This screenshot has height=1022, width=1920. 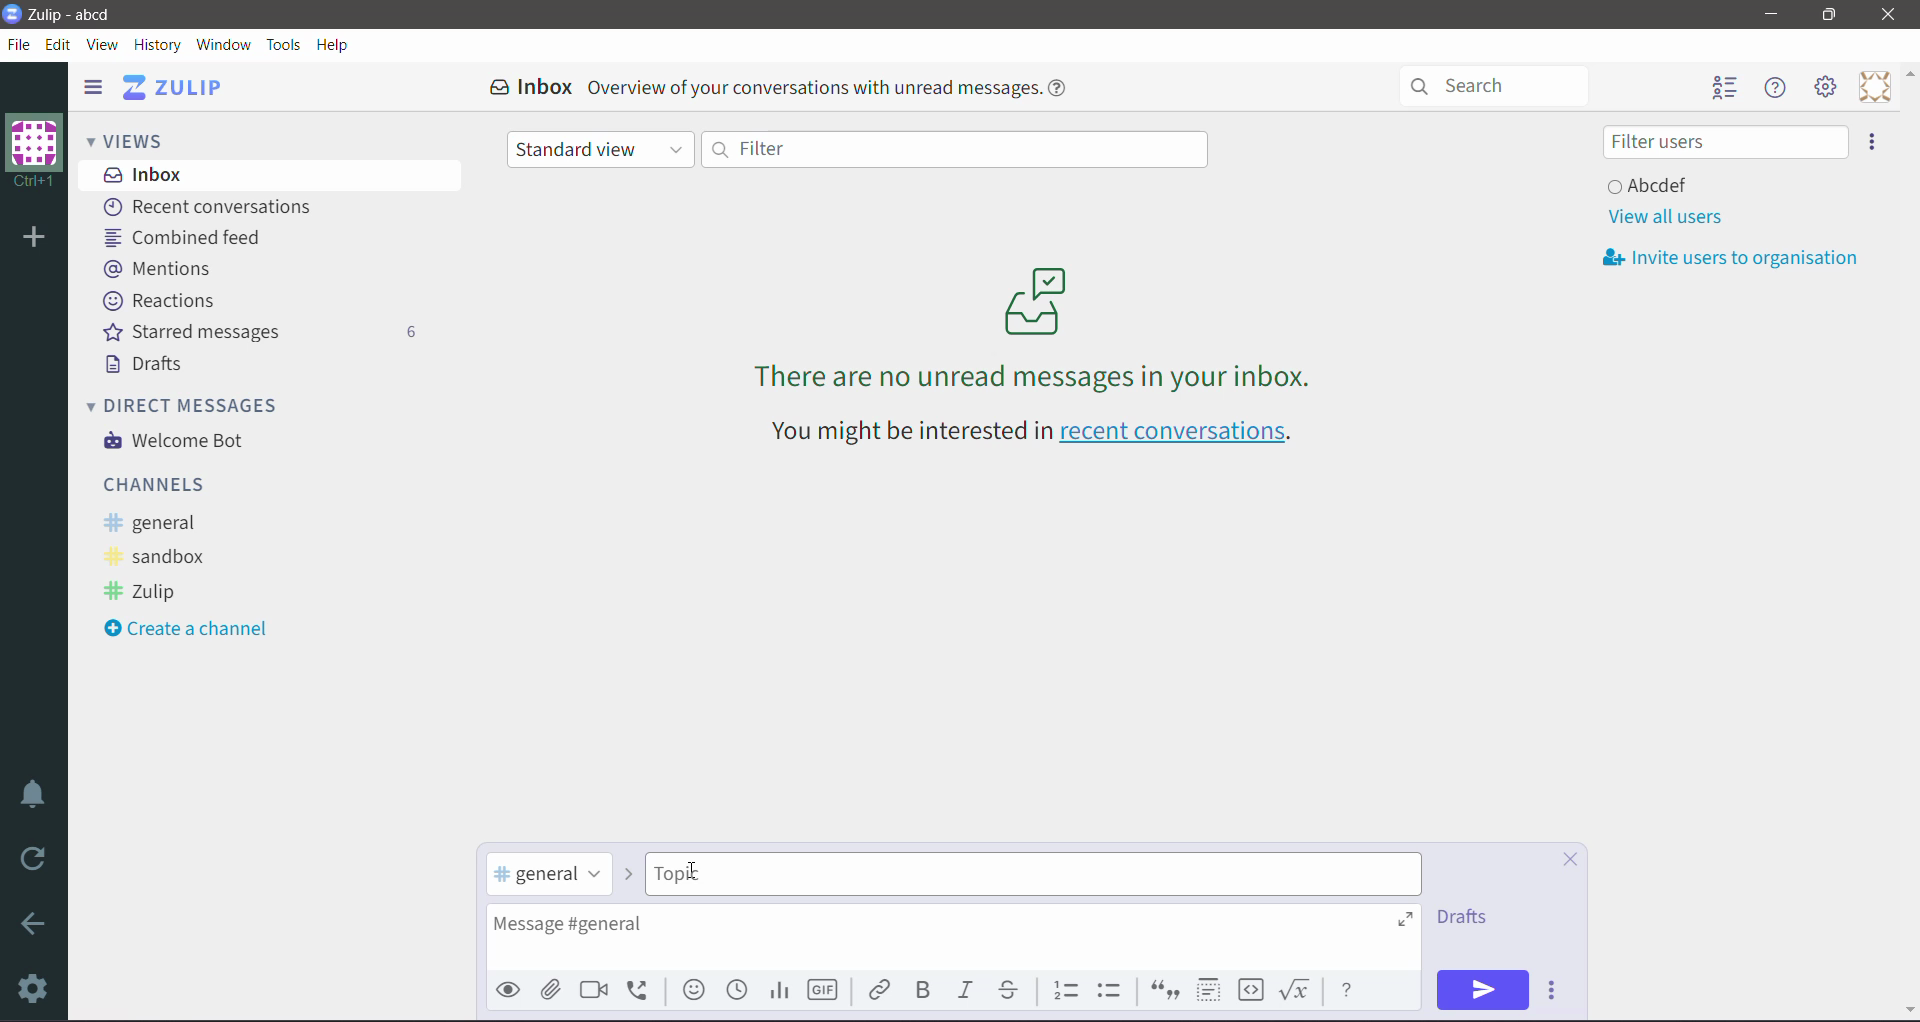 What do you see at coordinates (259, 331) in the screenshot?
I see `Starred messages` at bounding box center [259, 331].